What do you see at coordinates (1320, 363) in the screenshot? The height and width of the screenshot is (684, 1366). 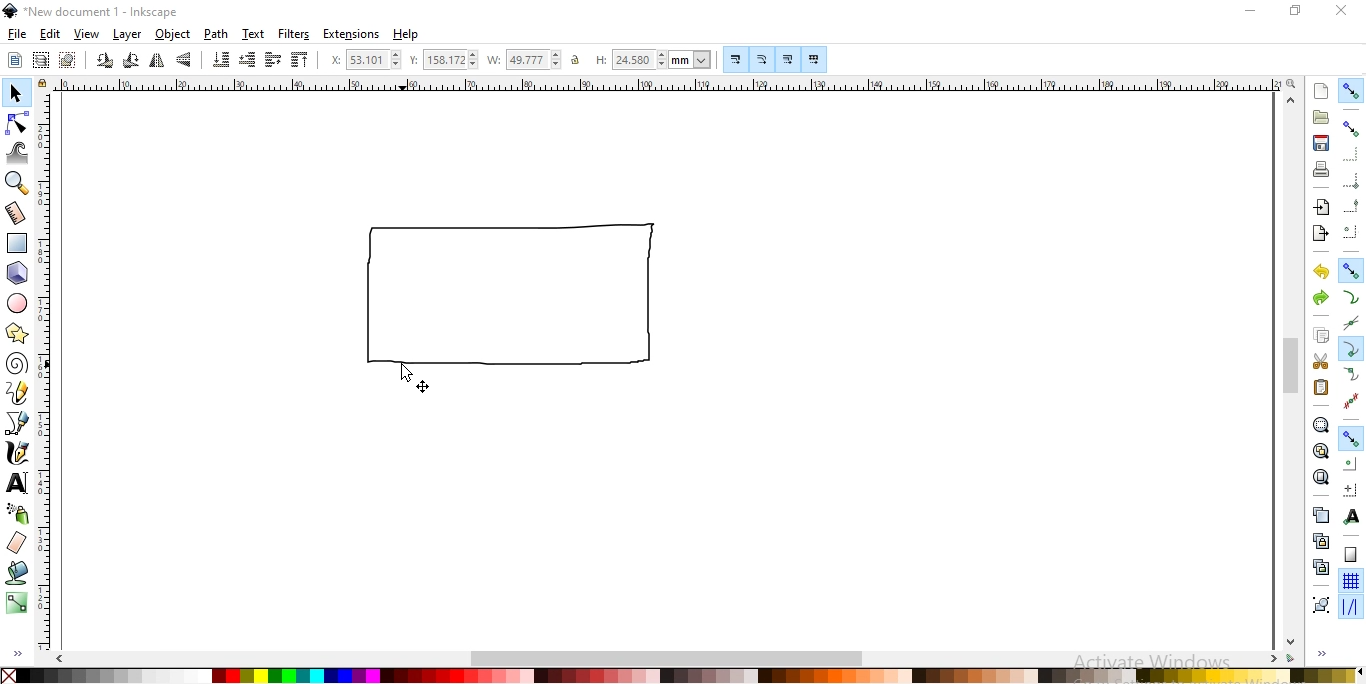 I see `cut` at bounding box center [1320, 363].